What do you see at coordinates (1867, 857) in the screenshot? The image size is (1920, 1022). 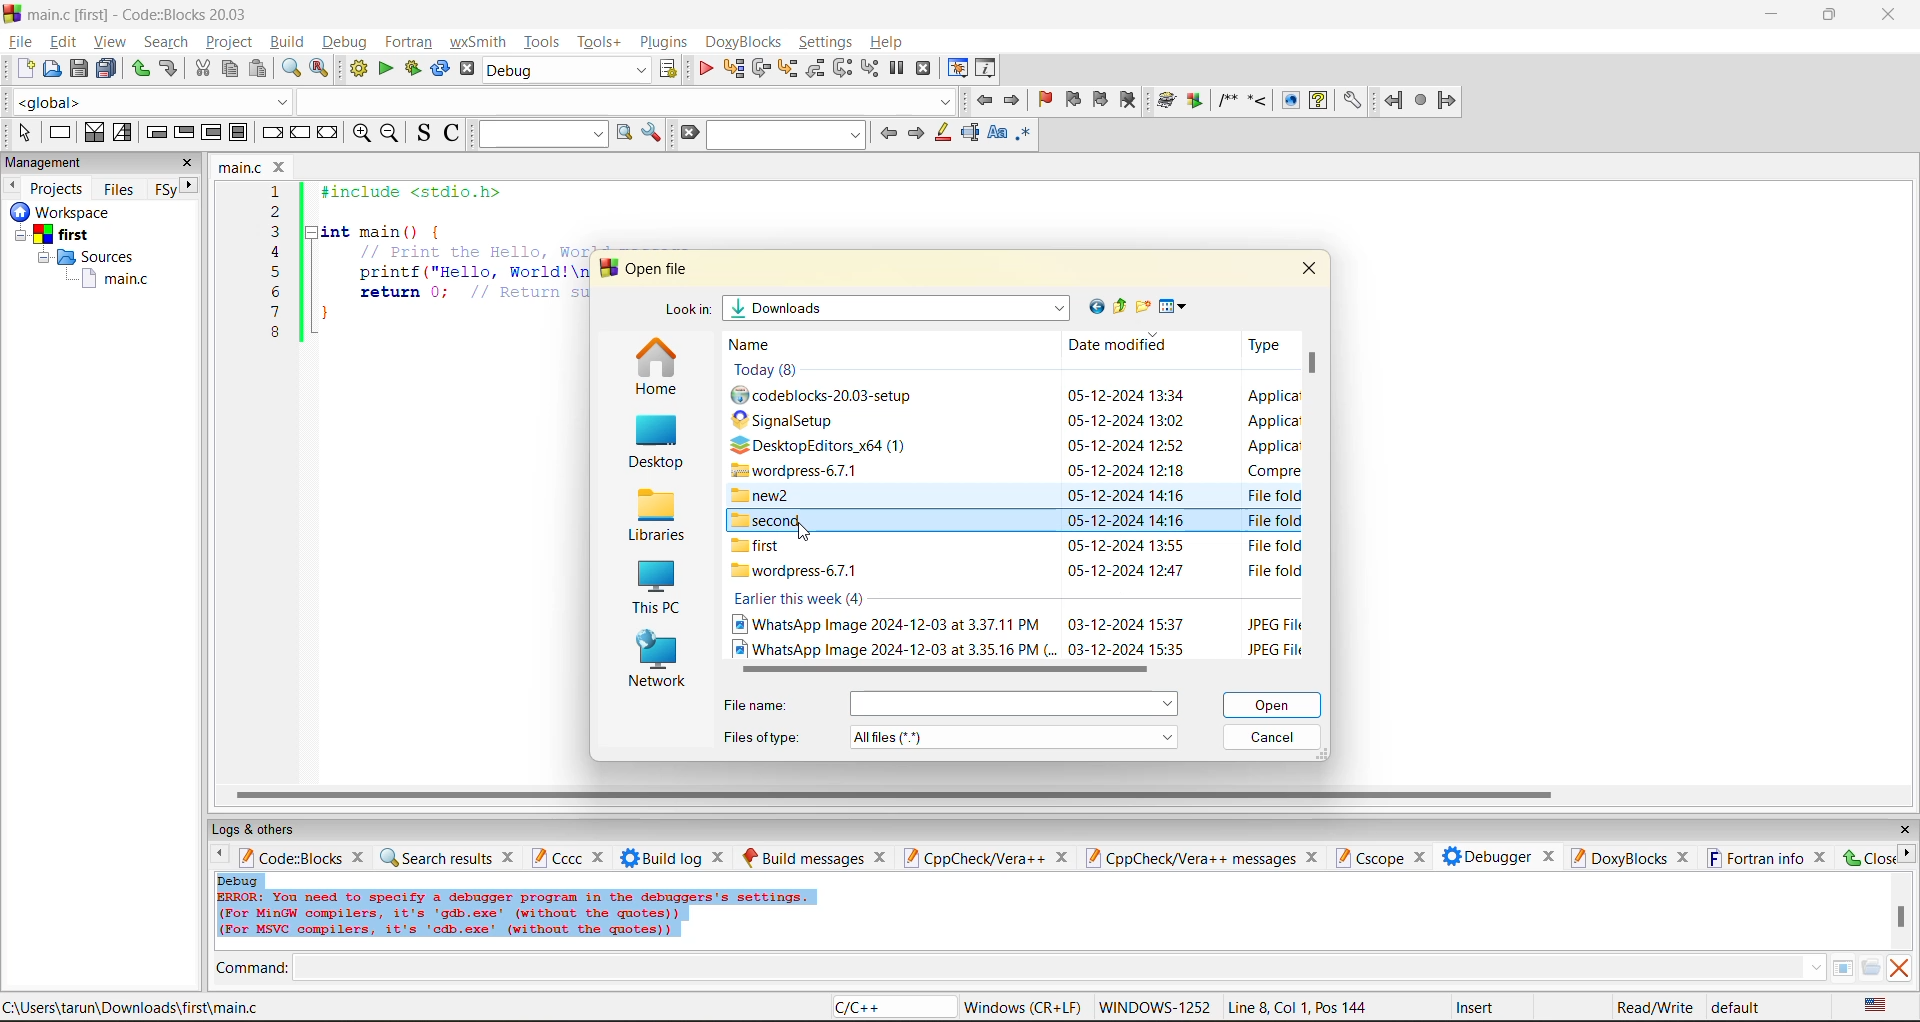 I see `close` at bounding box center [1867, 857].